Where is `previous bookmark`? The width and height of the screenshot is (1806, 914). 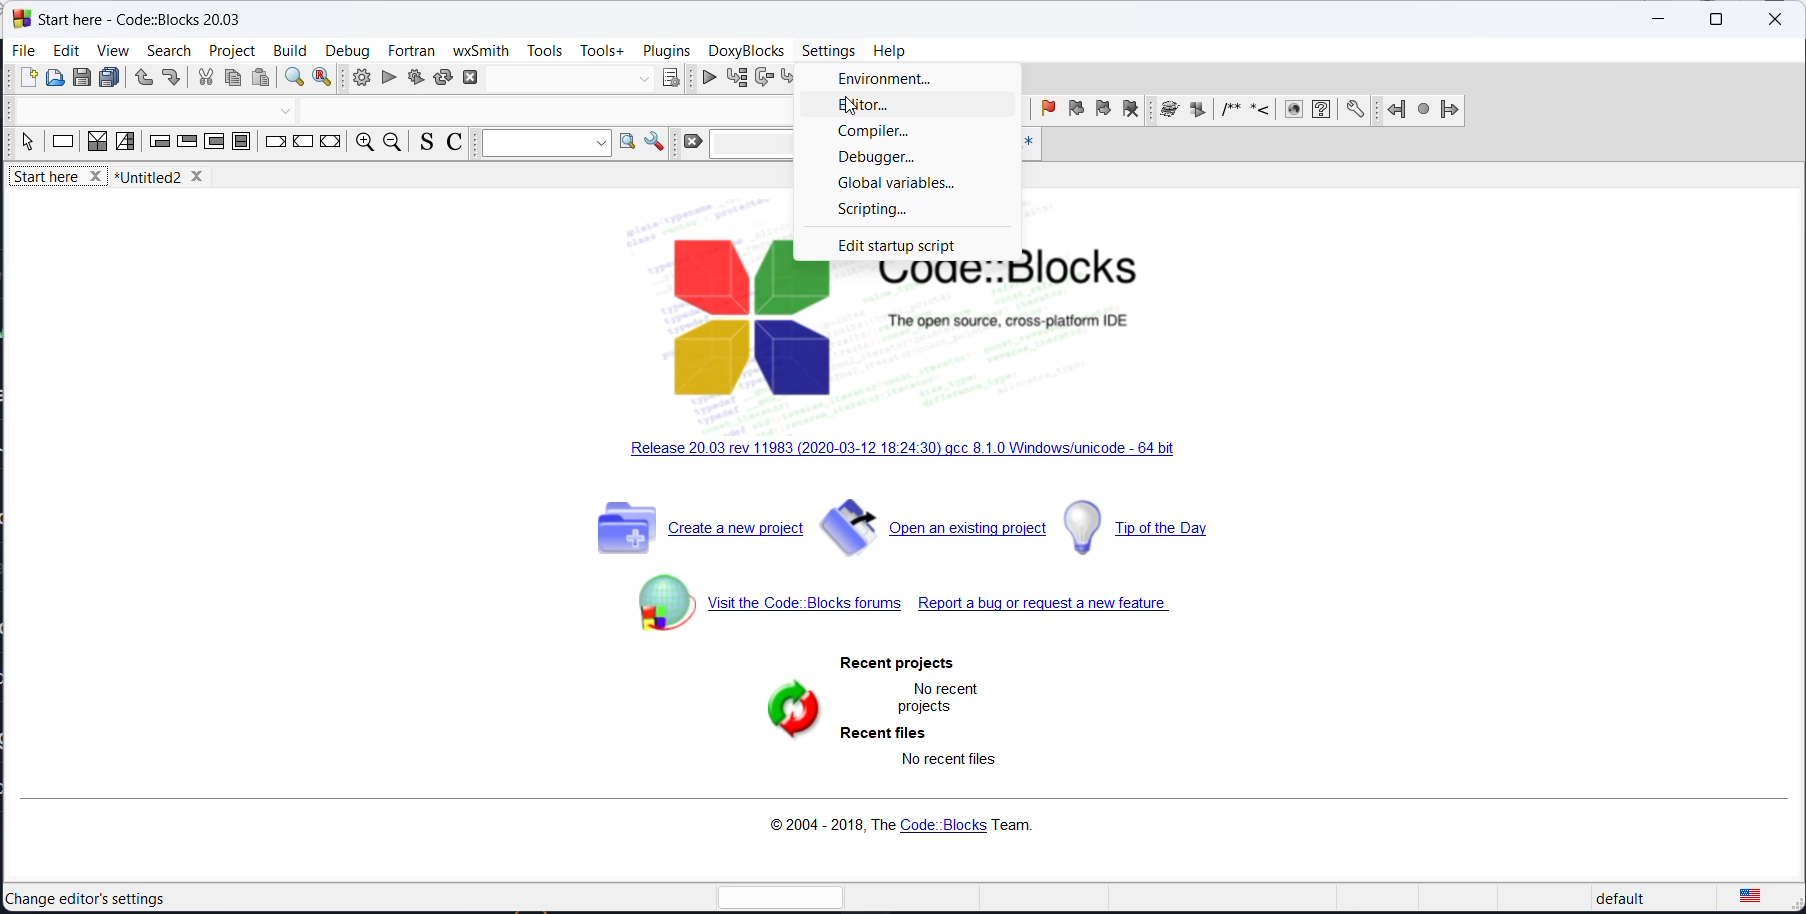
previous bookmark is located at coordinates (1073, 112).